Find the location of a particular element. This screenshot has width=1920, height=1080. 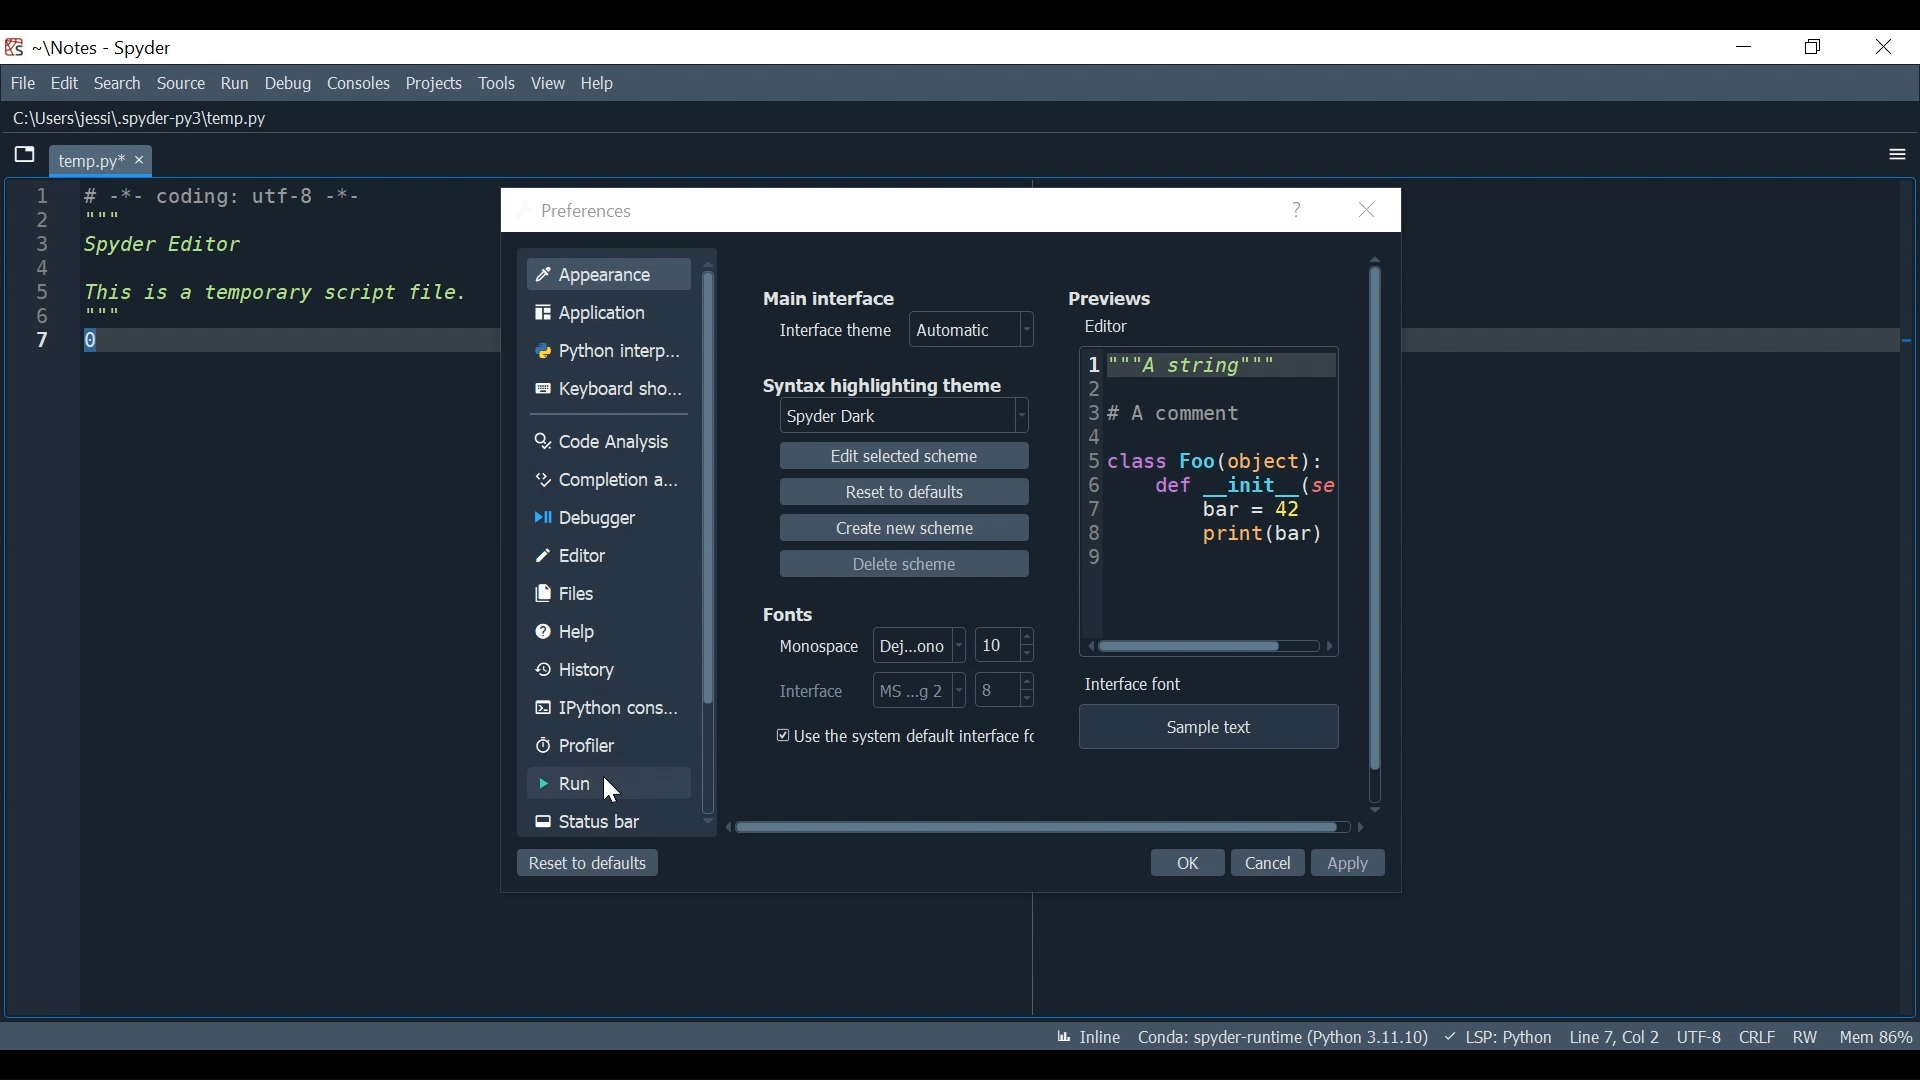

Conda Environment Indicator is located at coordinates (1282, 1036).